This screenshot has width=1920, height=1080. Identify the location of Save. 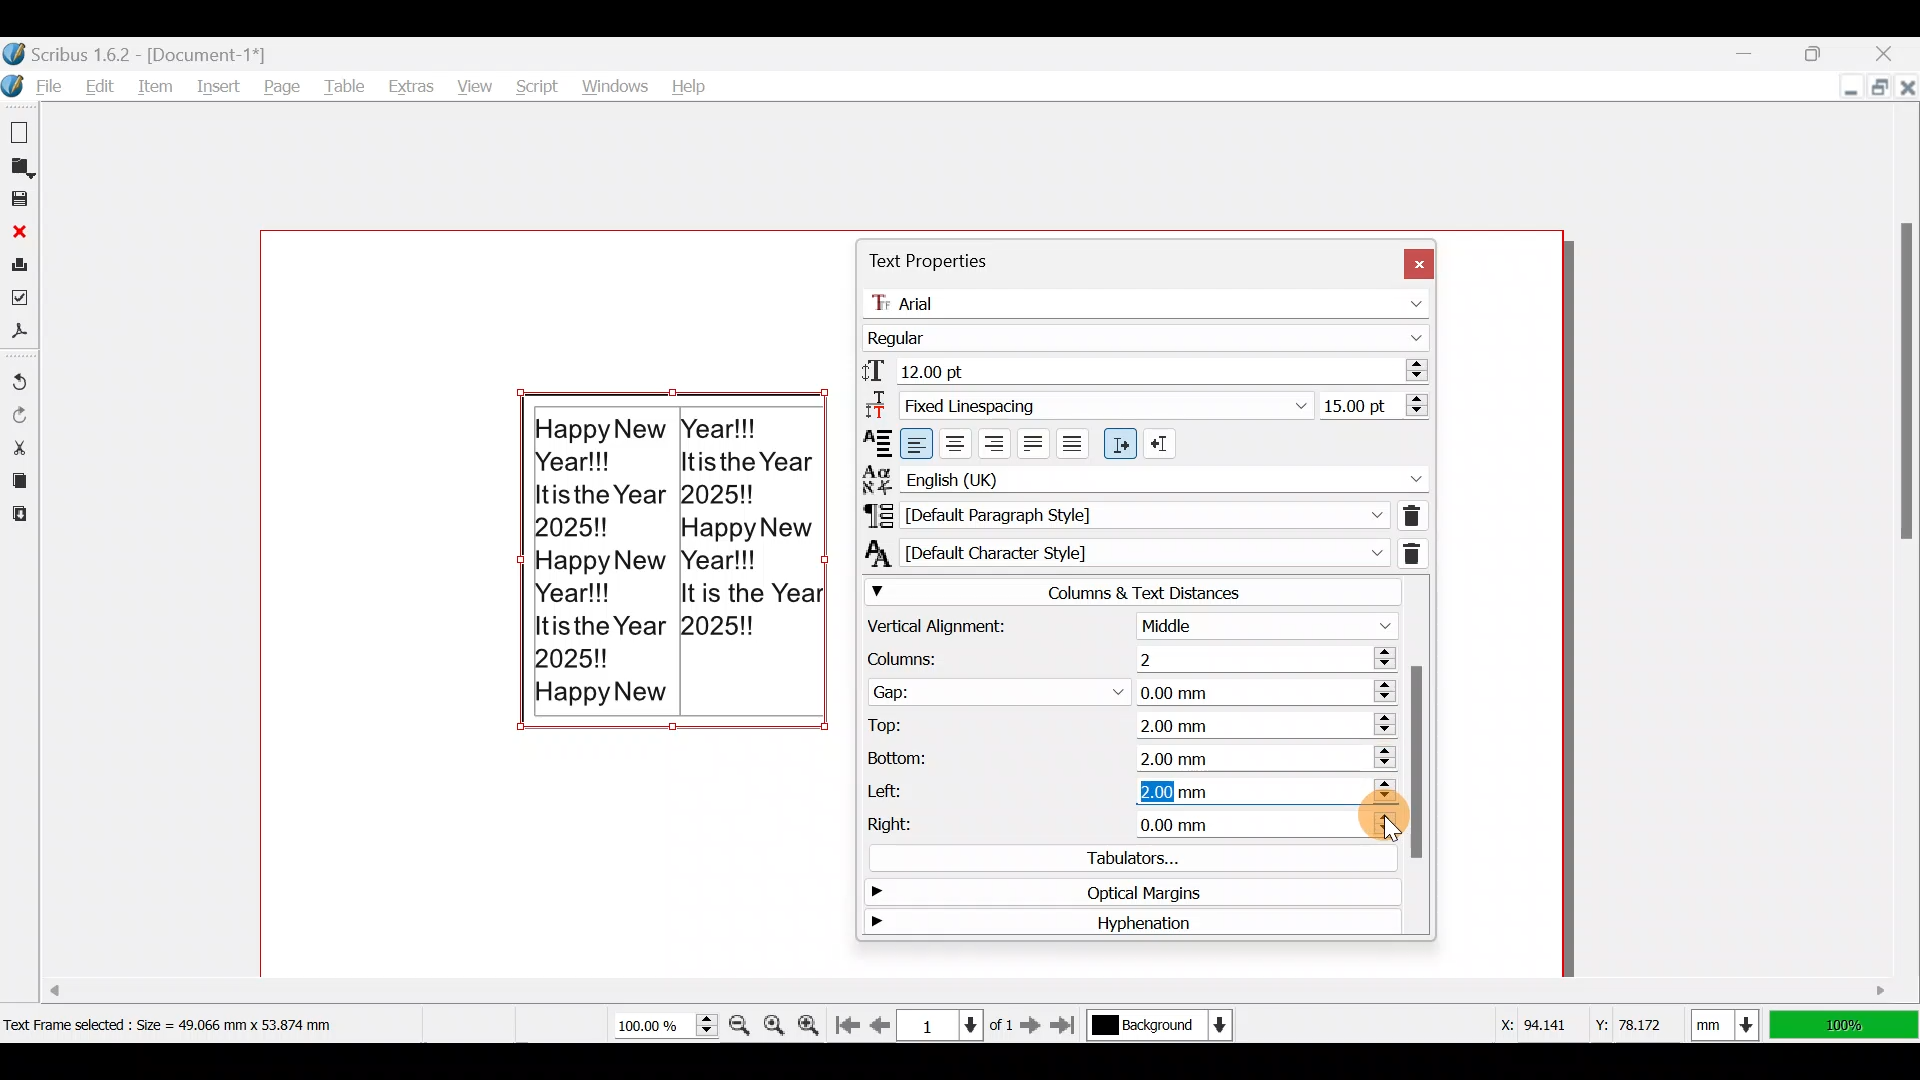
(22, 201).